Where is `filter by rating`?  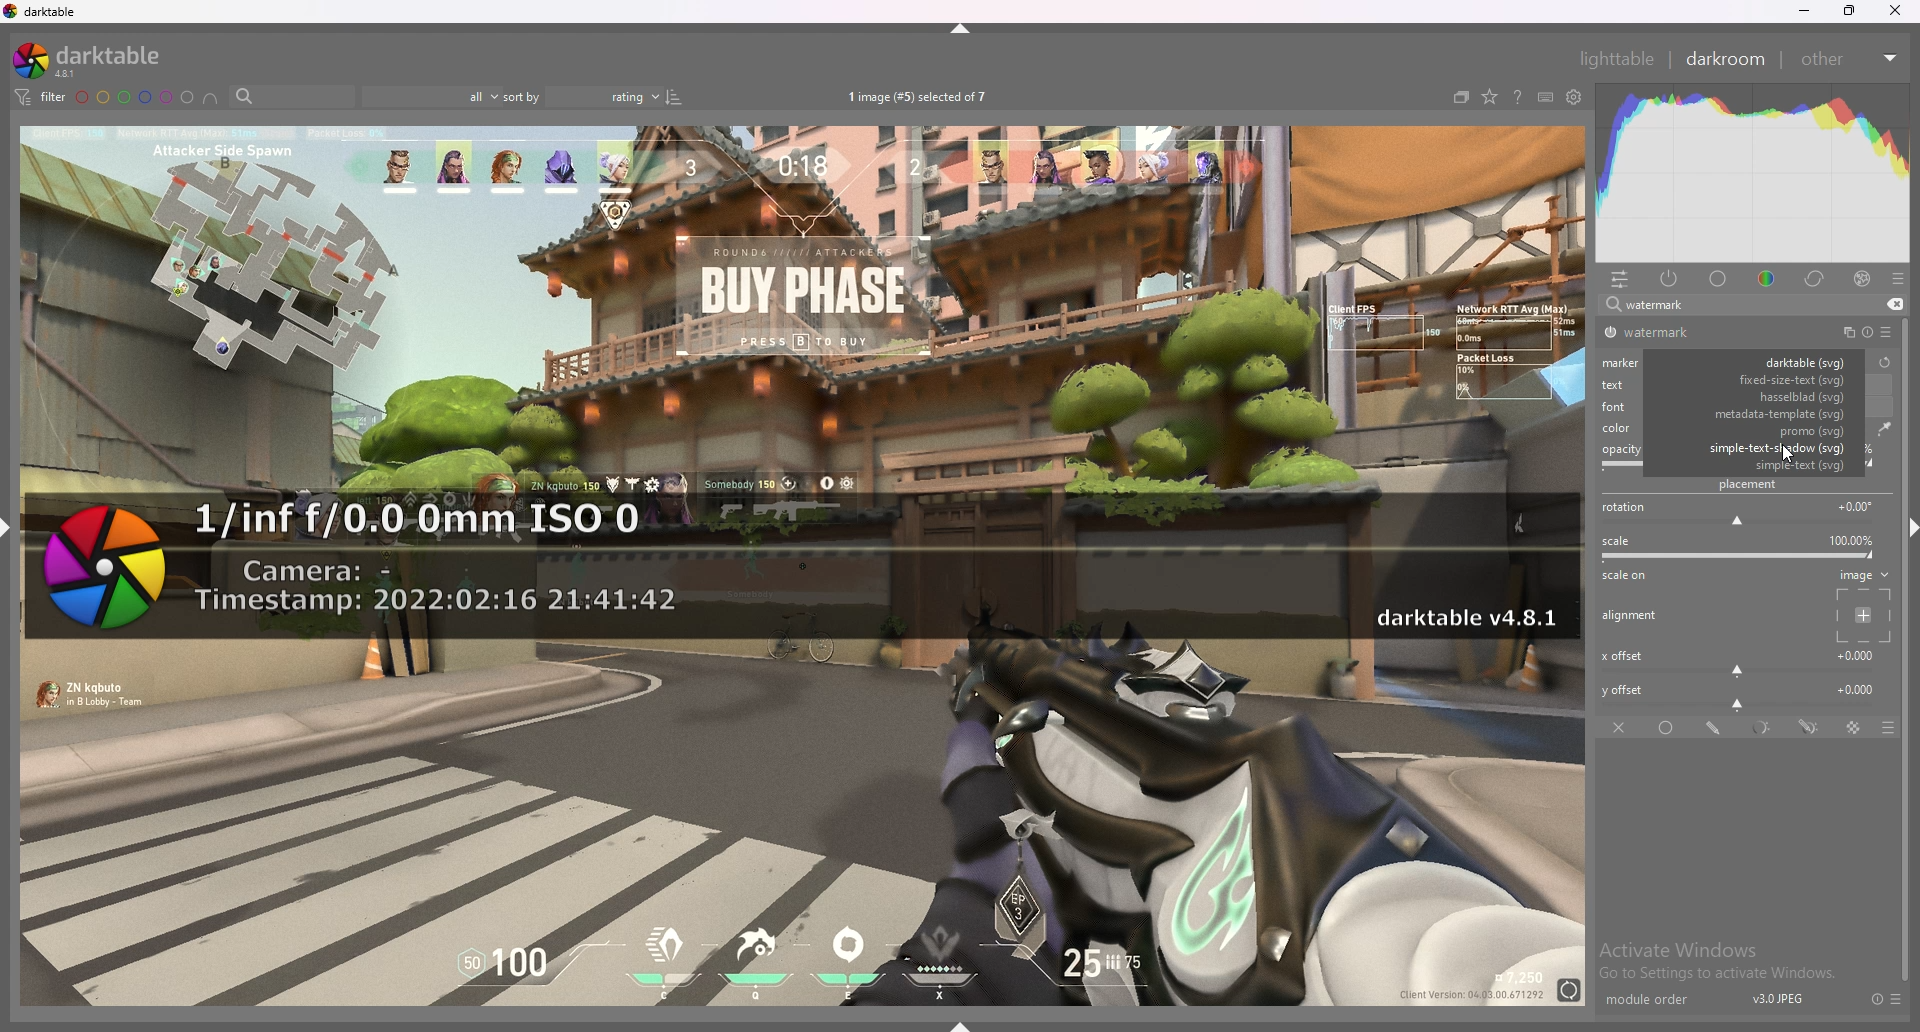
filter by rating is located at coordinates (429, 97).